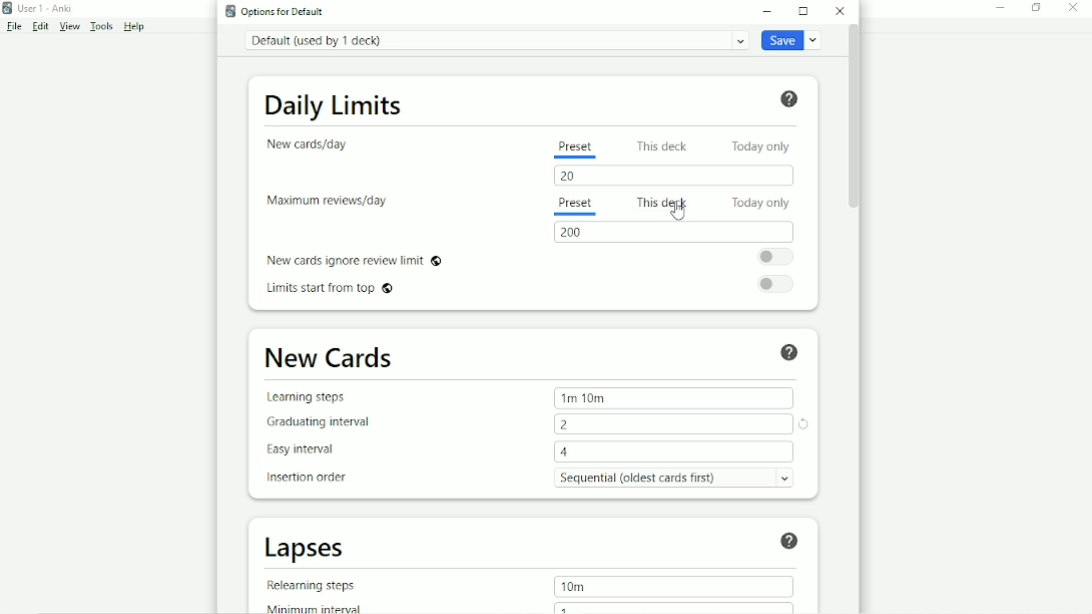 The image size is (1092, 614). I want to click on Close, so click(840, 11).